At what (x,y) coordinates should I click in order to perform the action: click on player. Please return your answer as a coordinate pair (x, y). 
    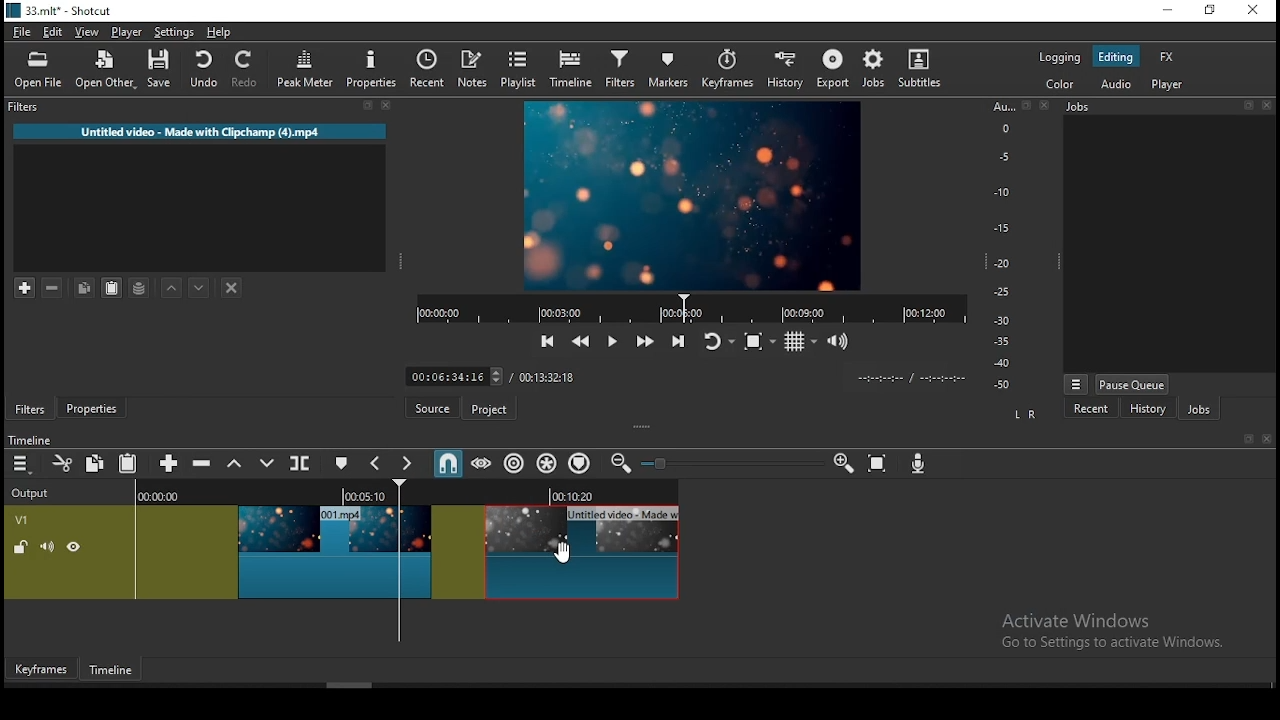
    Looking at the image, I should click on (127, 33).